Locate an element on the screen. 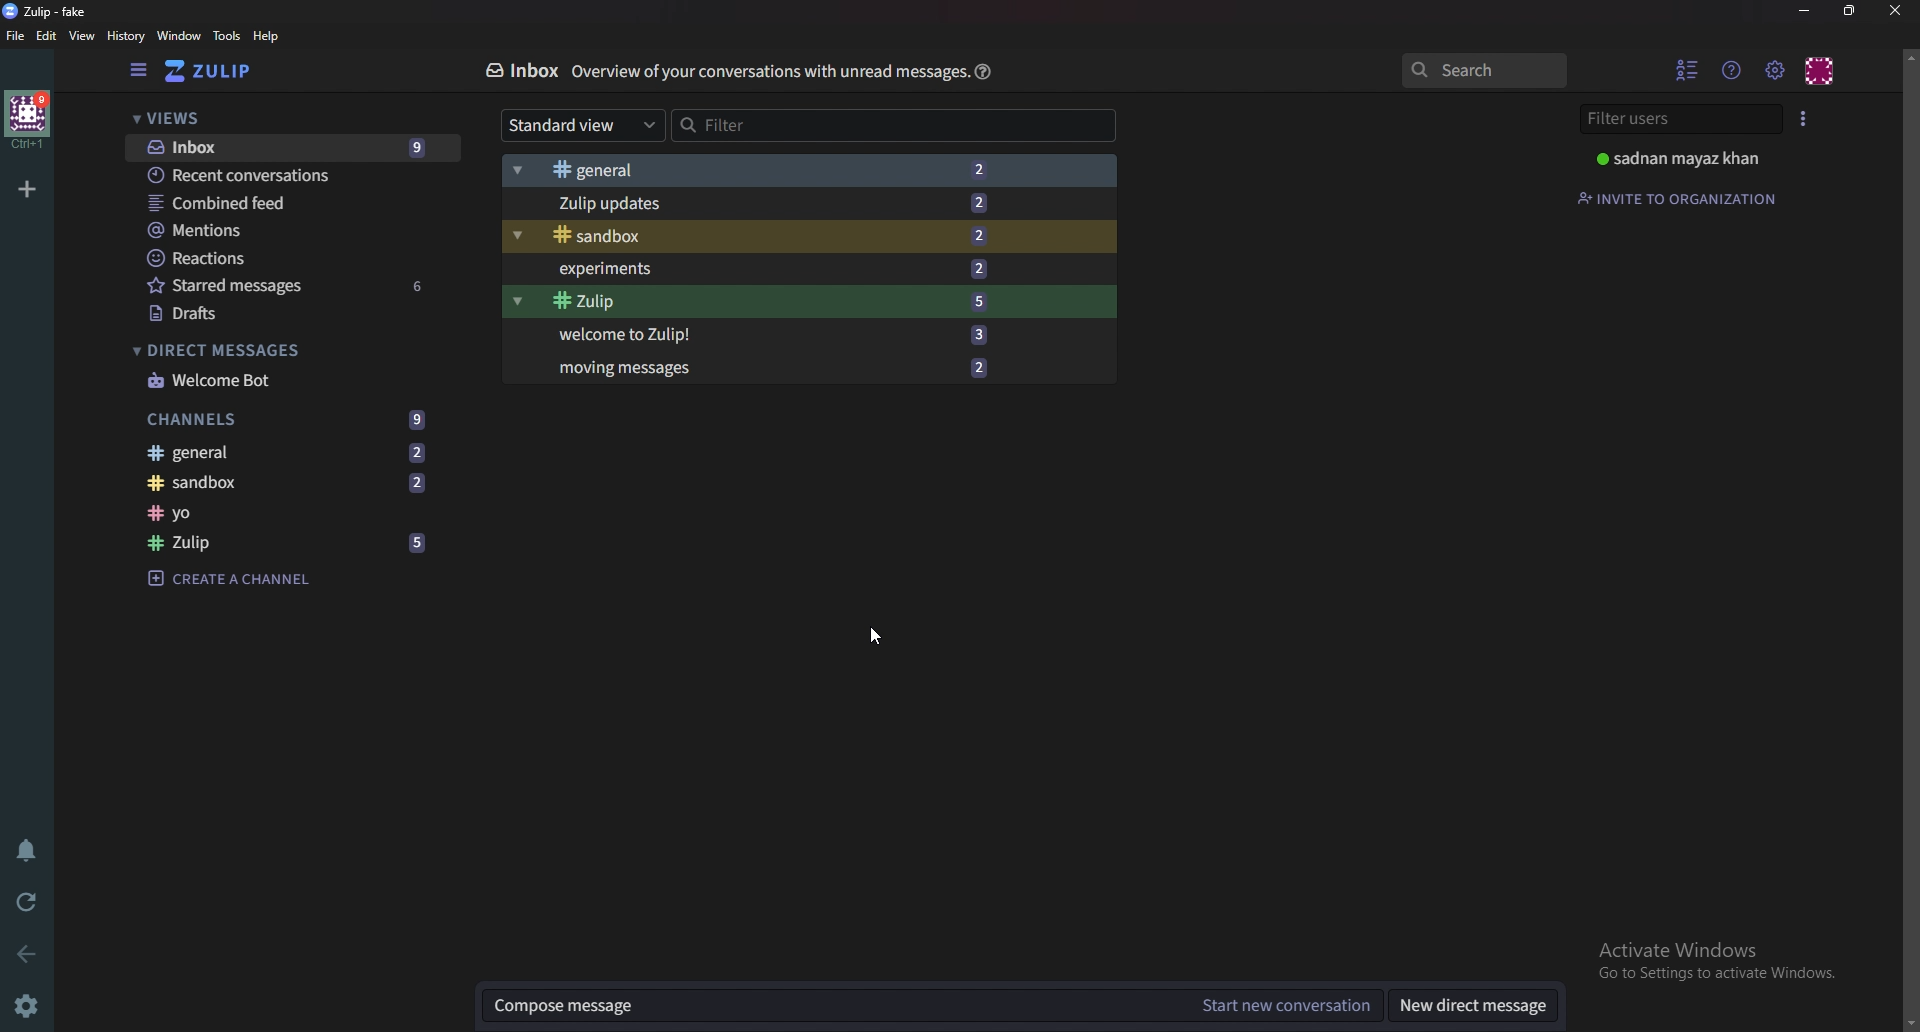 The height and width of the screenshot is (1032, 1920). home is located at coordinates (29, 121).